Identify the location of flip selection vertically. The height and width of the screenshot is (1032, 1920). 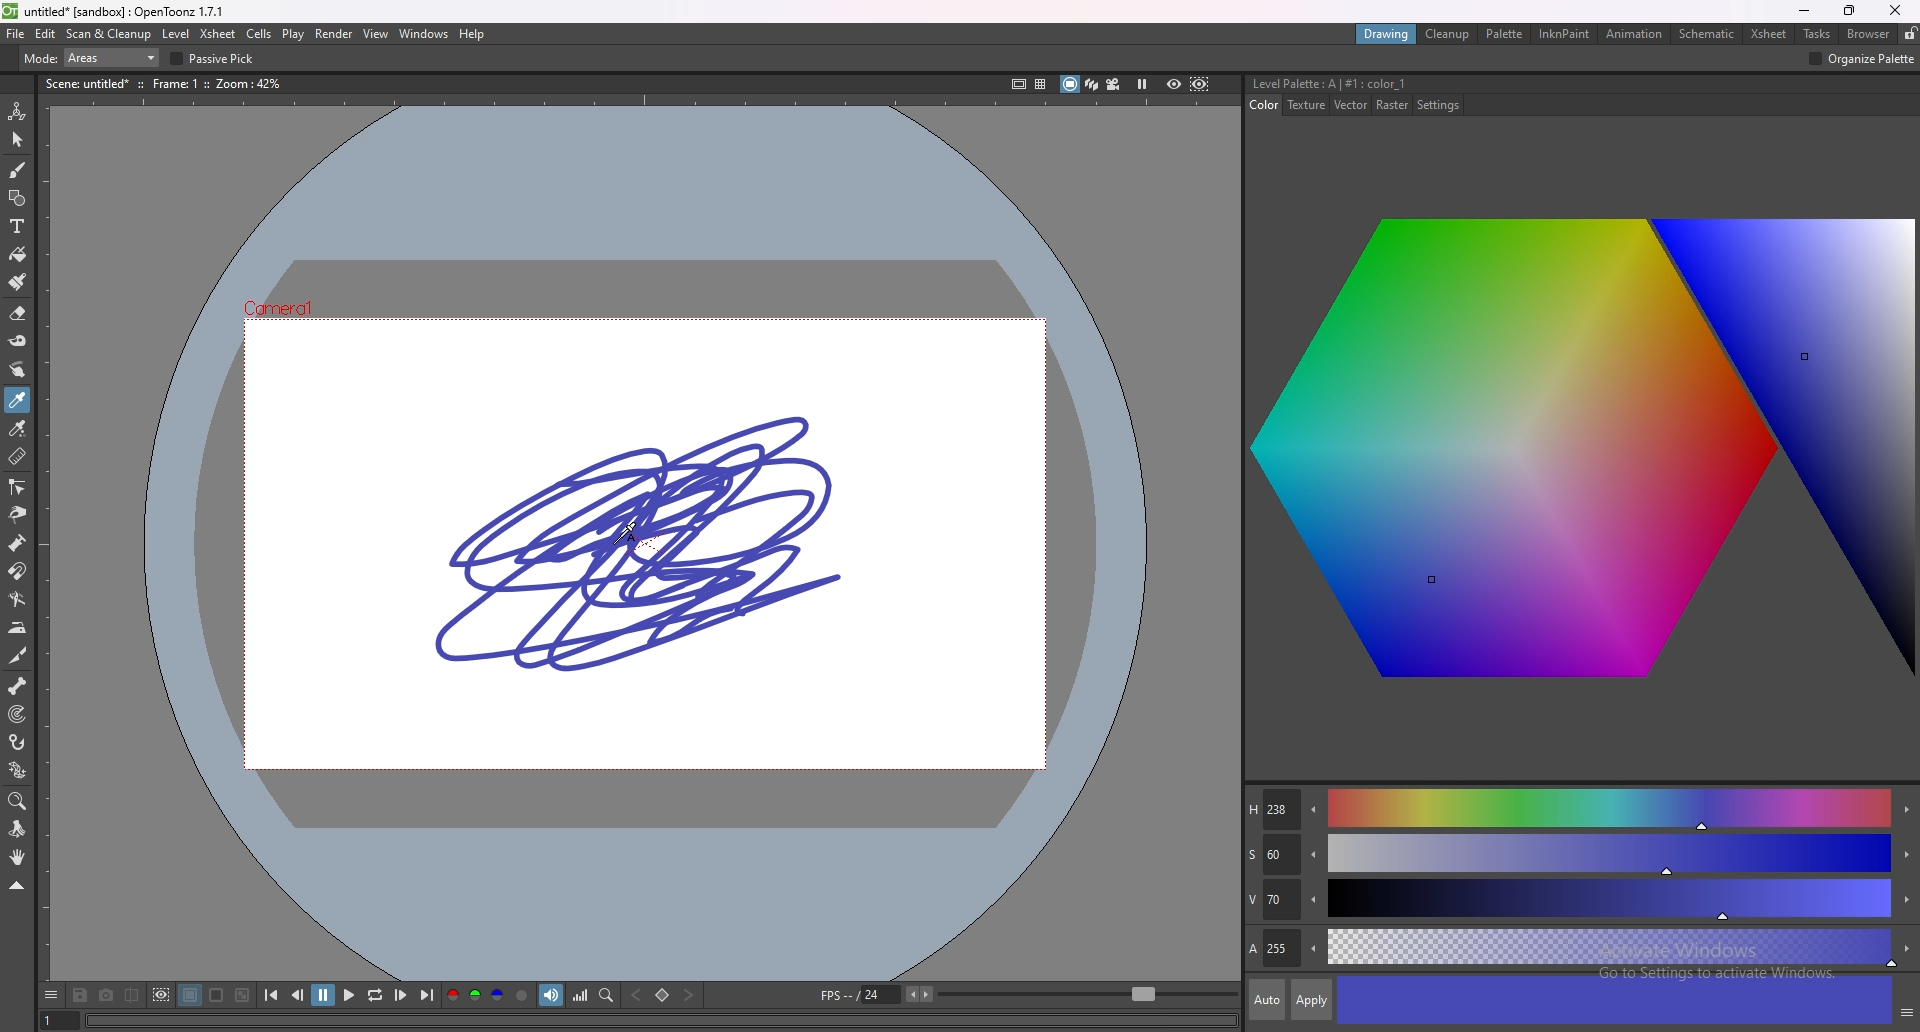
(901, 57).